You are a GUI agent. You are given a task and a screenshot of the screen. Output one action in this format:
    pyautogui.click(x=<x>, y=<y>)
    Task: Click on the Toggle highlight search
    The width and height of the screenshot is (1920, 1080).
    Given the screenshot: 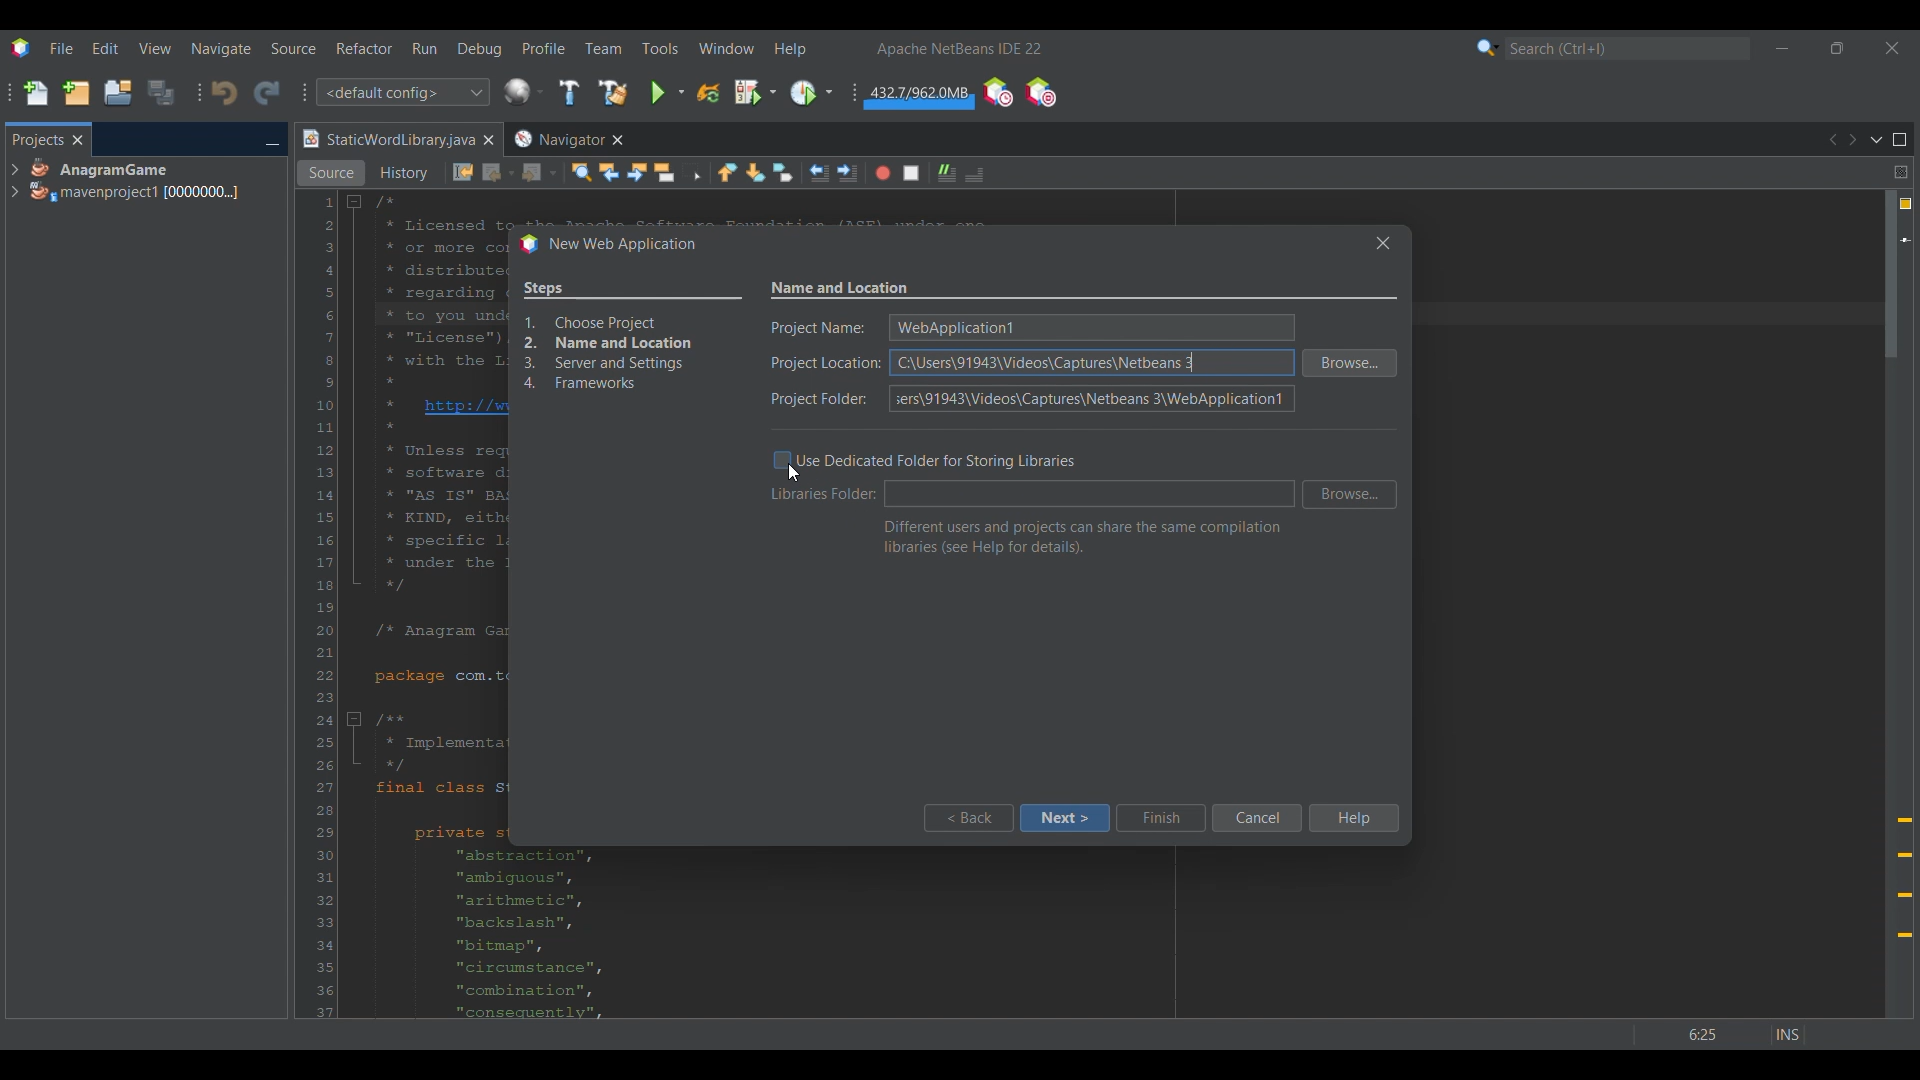 What is the action you would take?
    pyautogui.click(x=664, y=172)
    